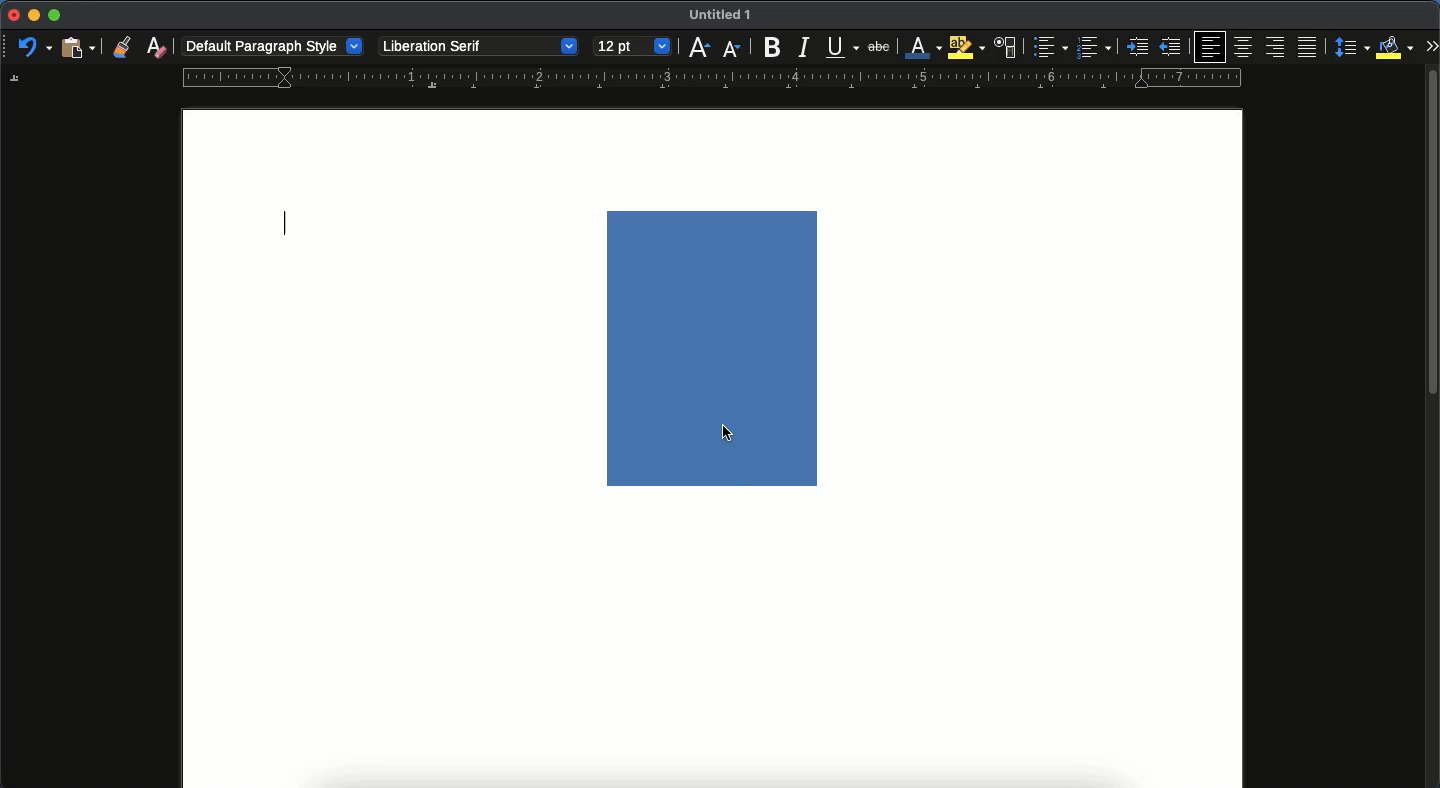 Image resolution: width=1440 pixels, height=788 pixels. What do you see at coordinates (54, 15) in the screenshot?
I see `maximize` at bounding box center [54, 15].